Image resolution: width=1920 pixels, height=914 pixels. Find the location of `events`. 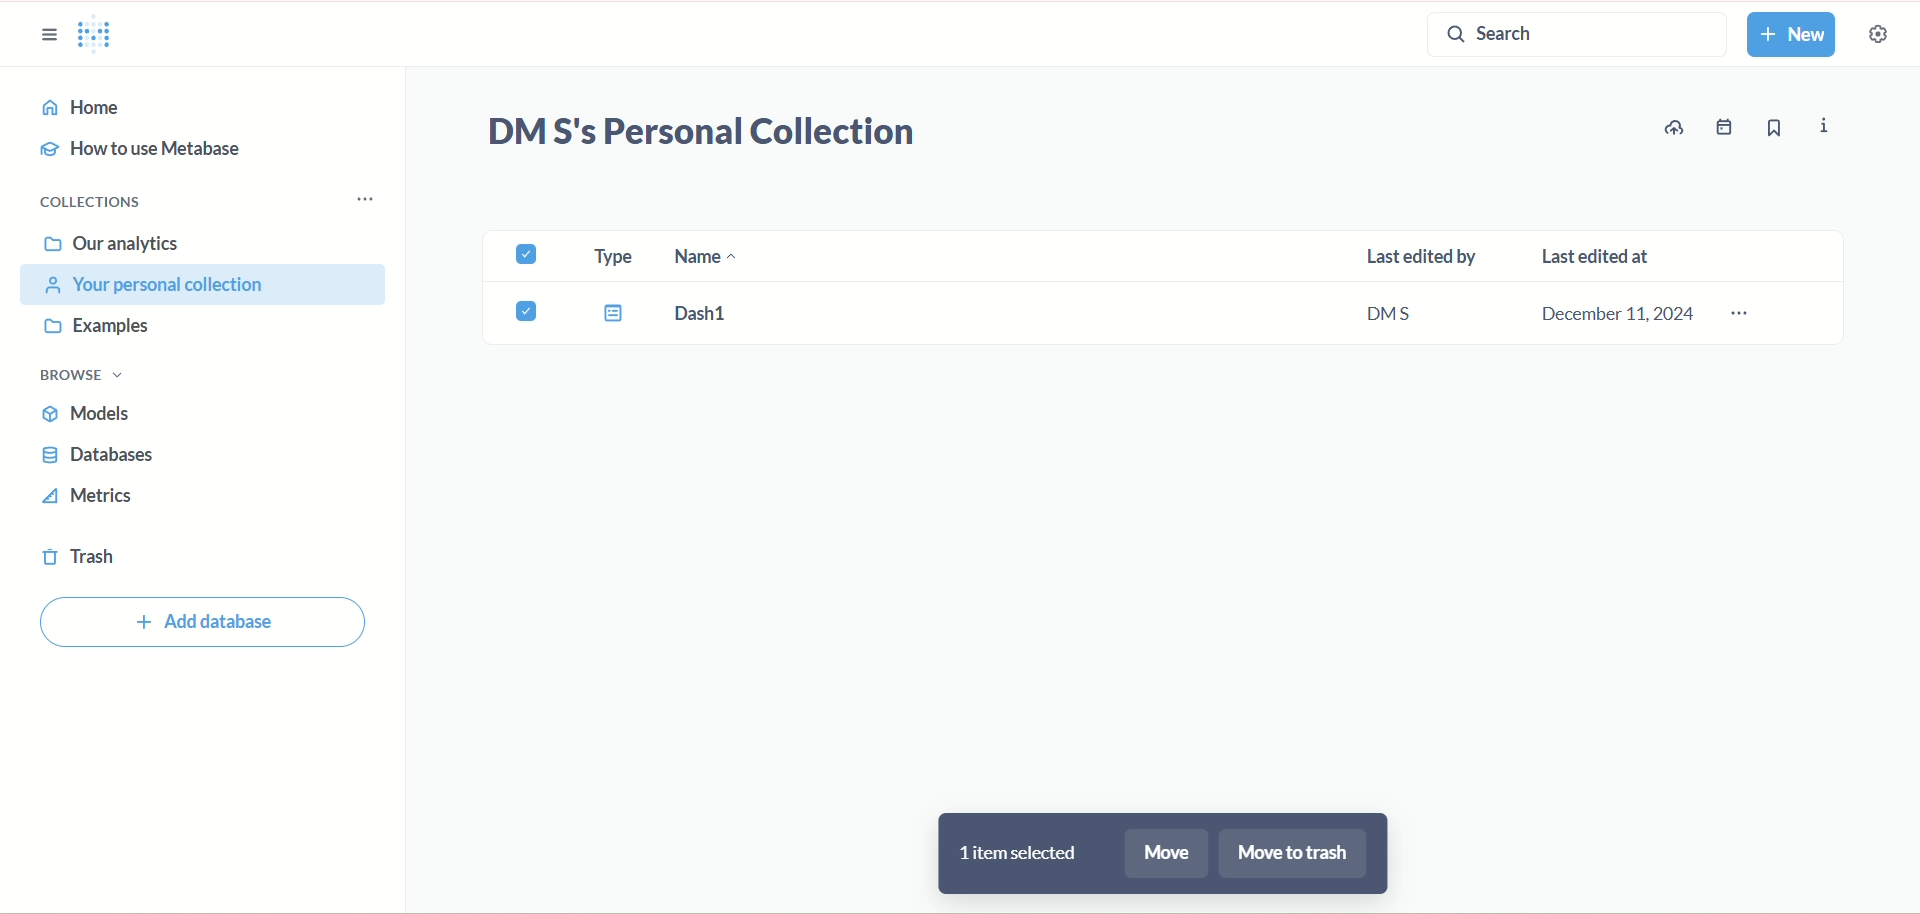

events is located at coordinates (1727, 129).